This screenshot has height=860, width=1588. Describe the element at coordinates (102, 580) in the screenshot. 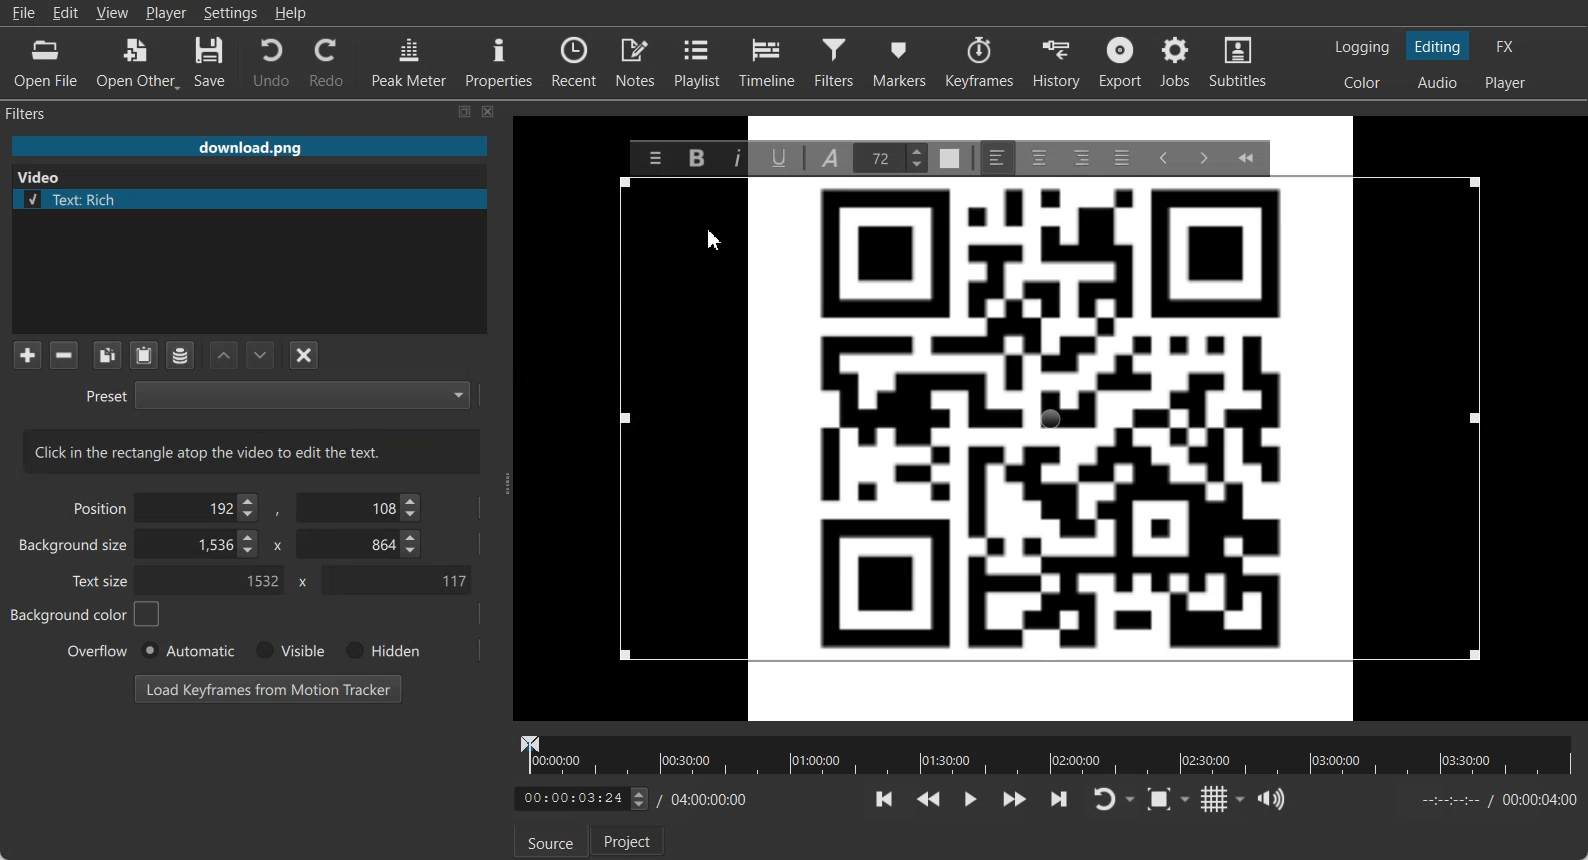

I see `Text size` at that location.